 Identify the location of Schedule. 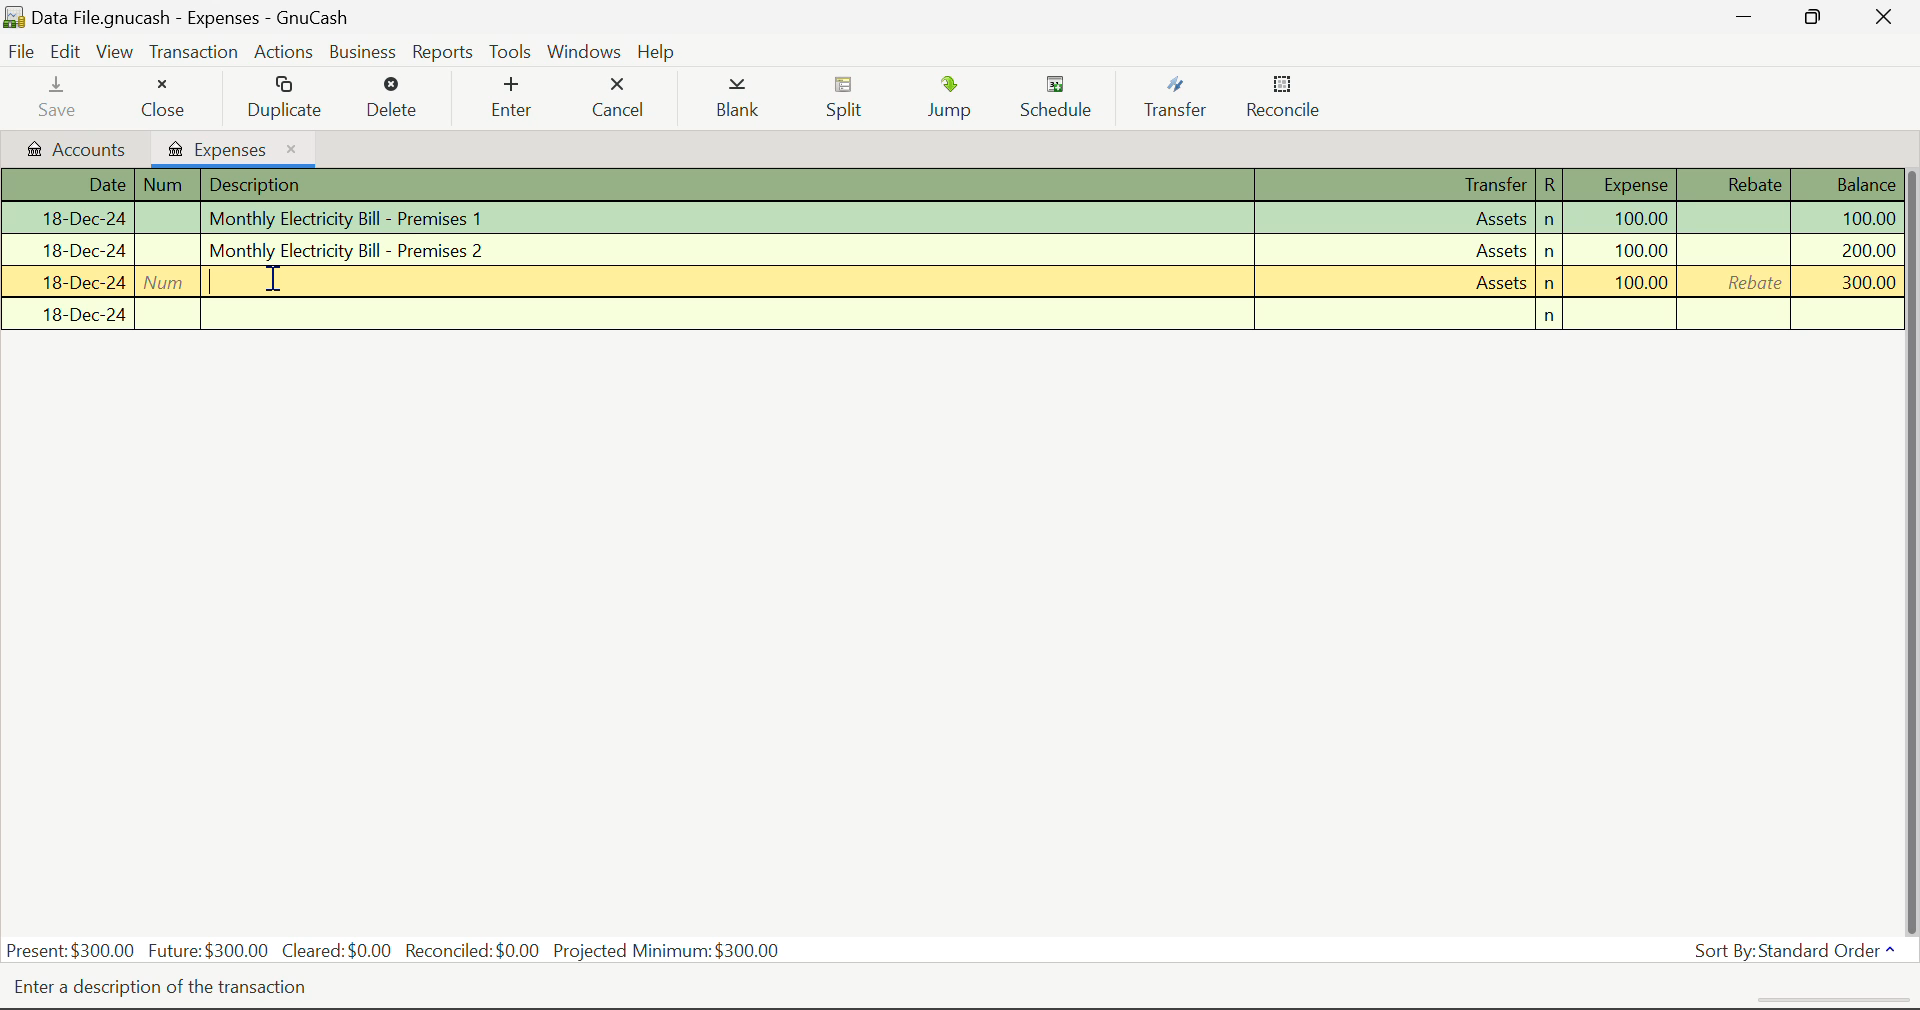
(1067, 100).